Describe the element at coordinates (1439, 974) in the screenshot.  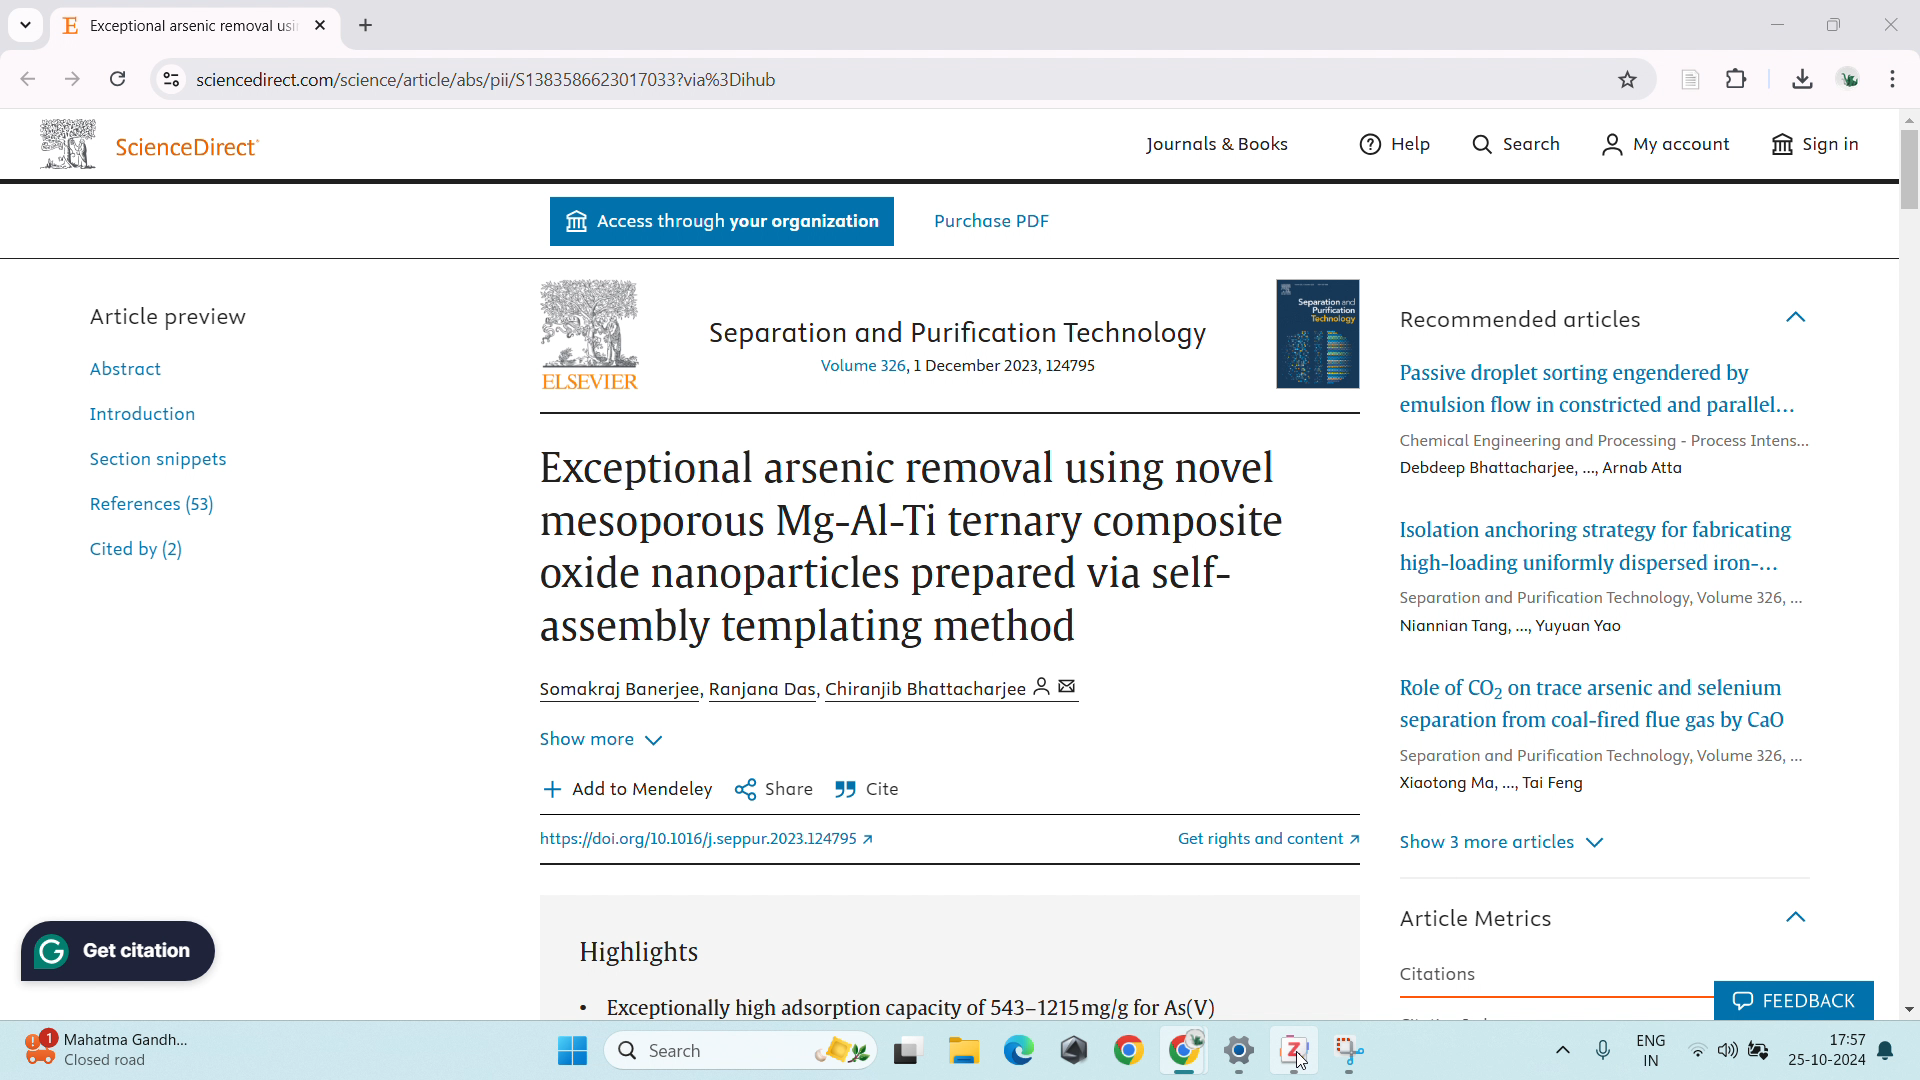
I see `Citations` at that location.